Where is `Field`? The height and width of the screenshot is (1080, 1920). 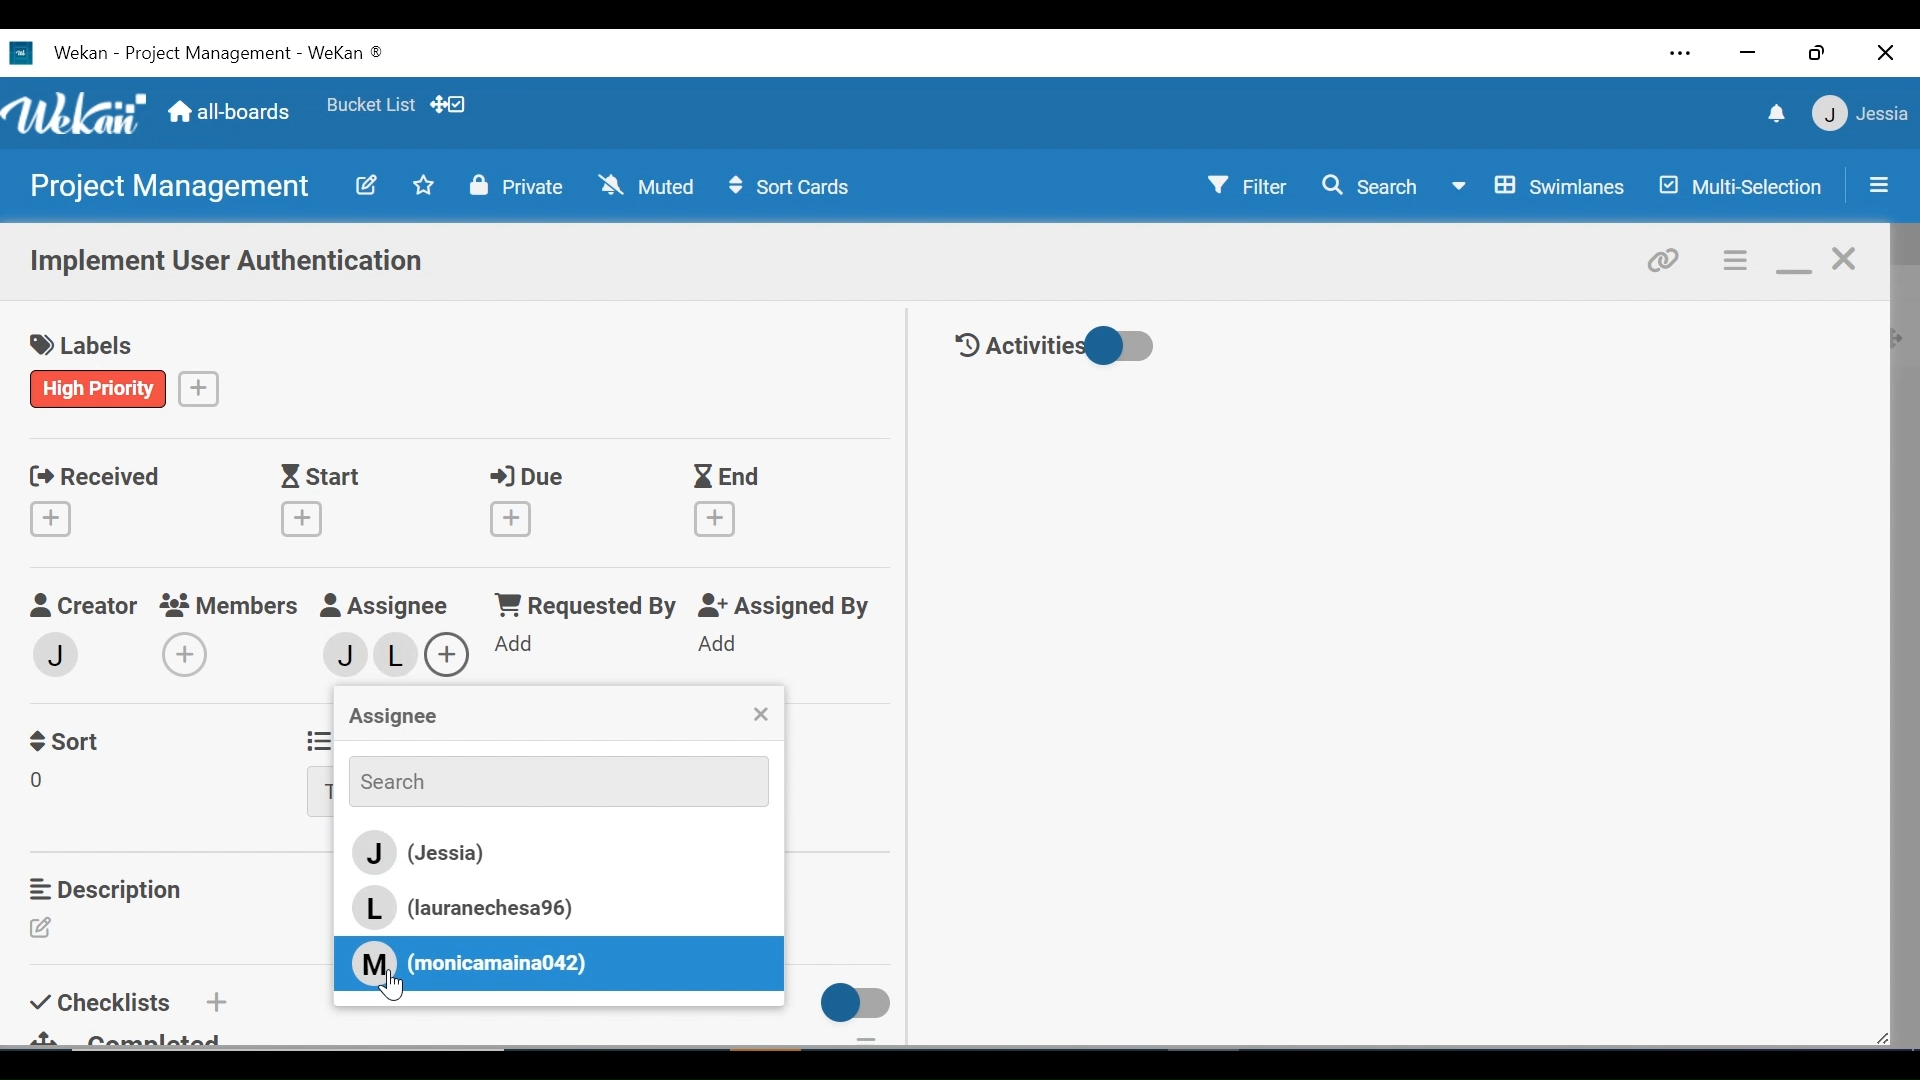
Field is located at coordinates (43, 783).